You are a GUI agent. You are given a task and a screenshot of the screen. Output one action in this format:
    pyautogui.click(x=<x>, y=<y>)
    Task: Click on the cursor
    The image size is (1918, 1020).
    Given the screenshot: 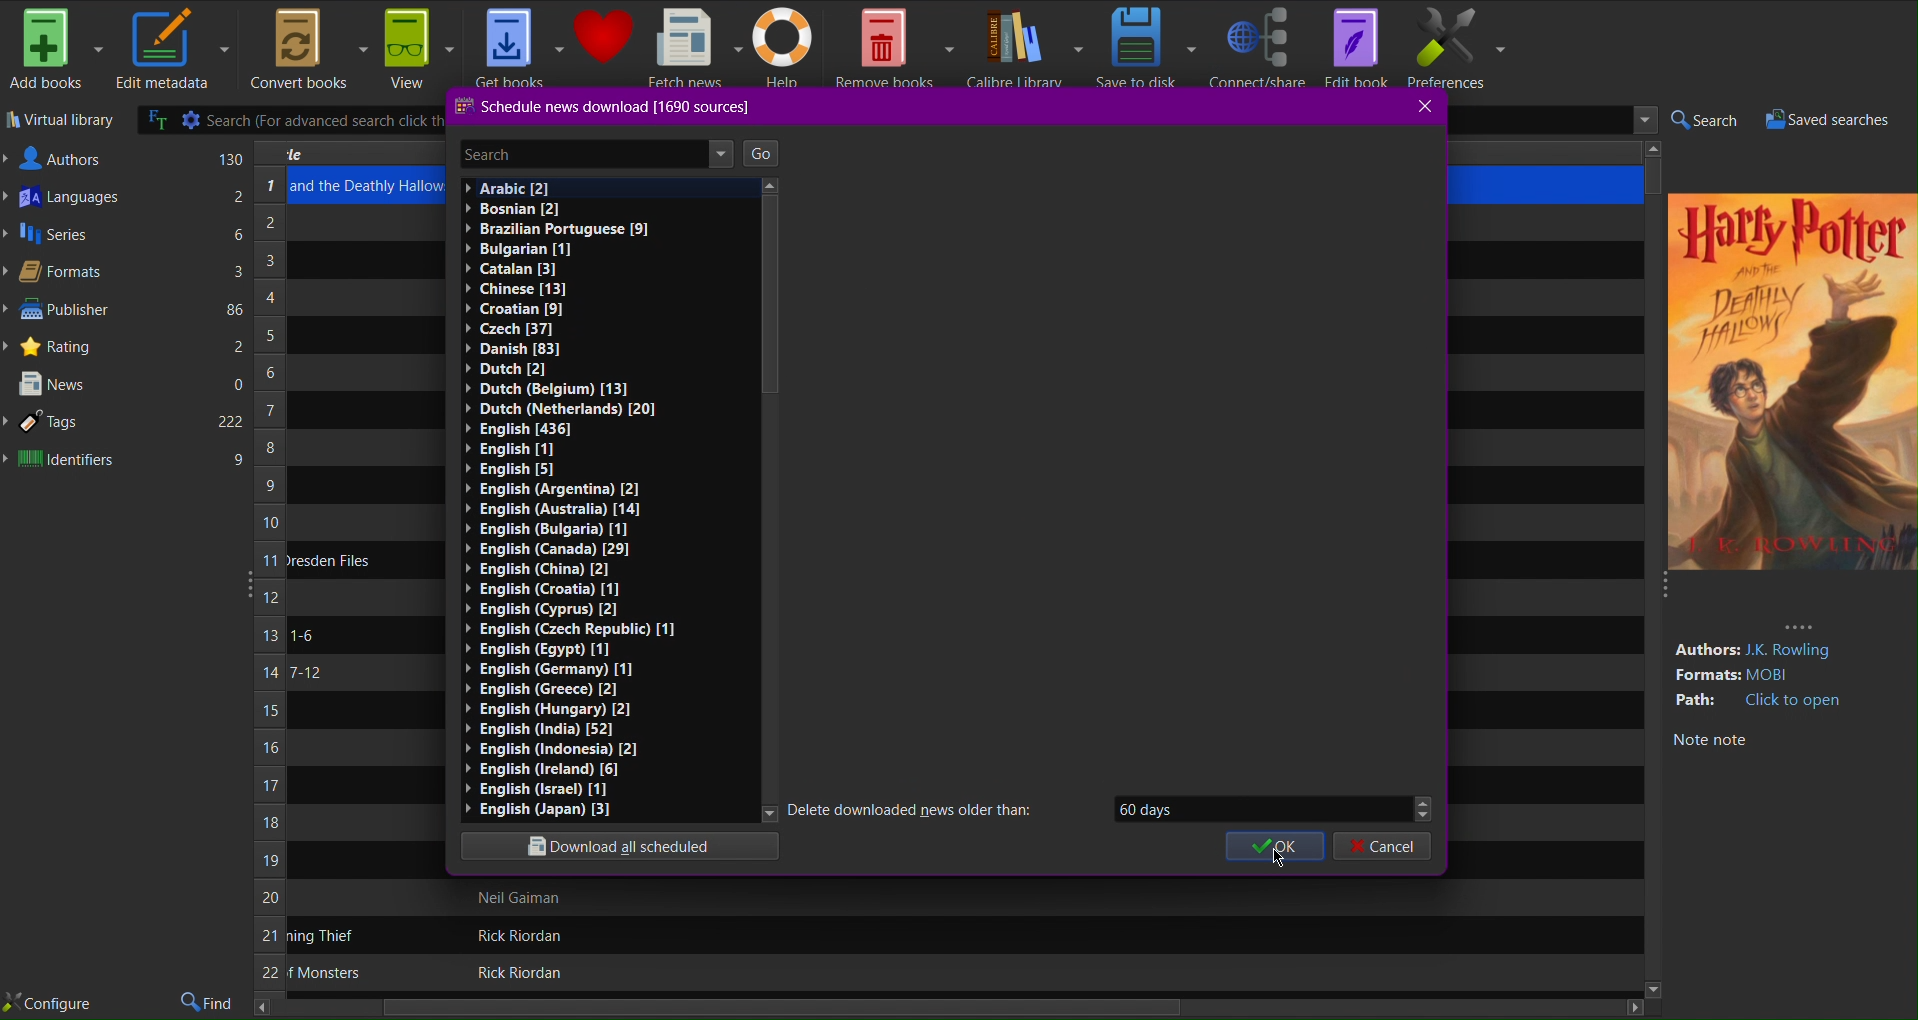 What is the action you would take?
    pyautogui.click(x=1277, y=859)
    